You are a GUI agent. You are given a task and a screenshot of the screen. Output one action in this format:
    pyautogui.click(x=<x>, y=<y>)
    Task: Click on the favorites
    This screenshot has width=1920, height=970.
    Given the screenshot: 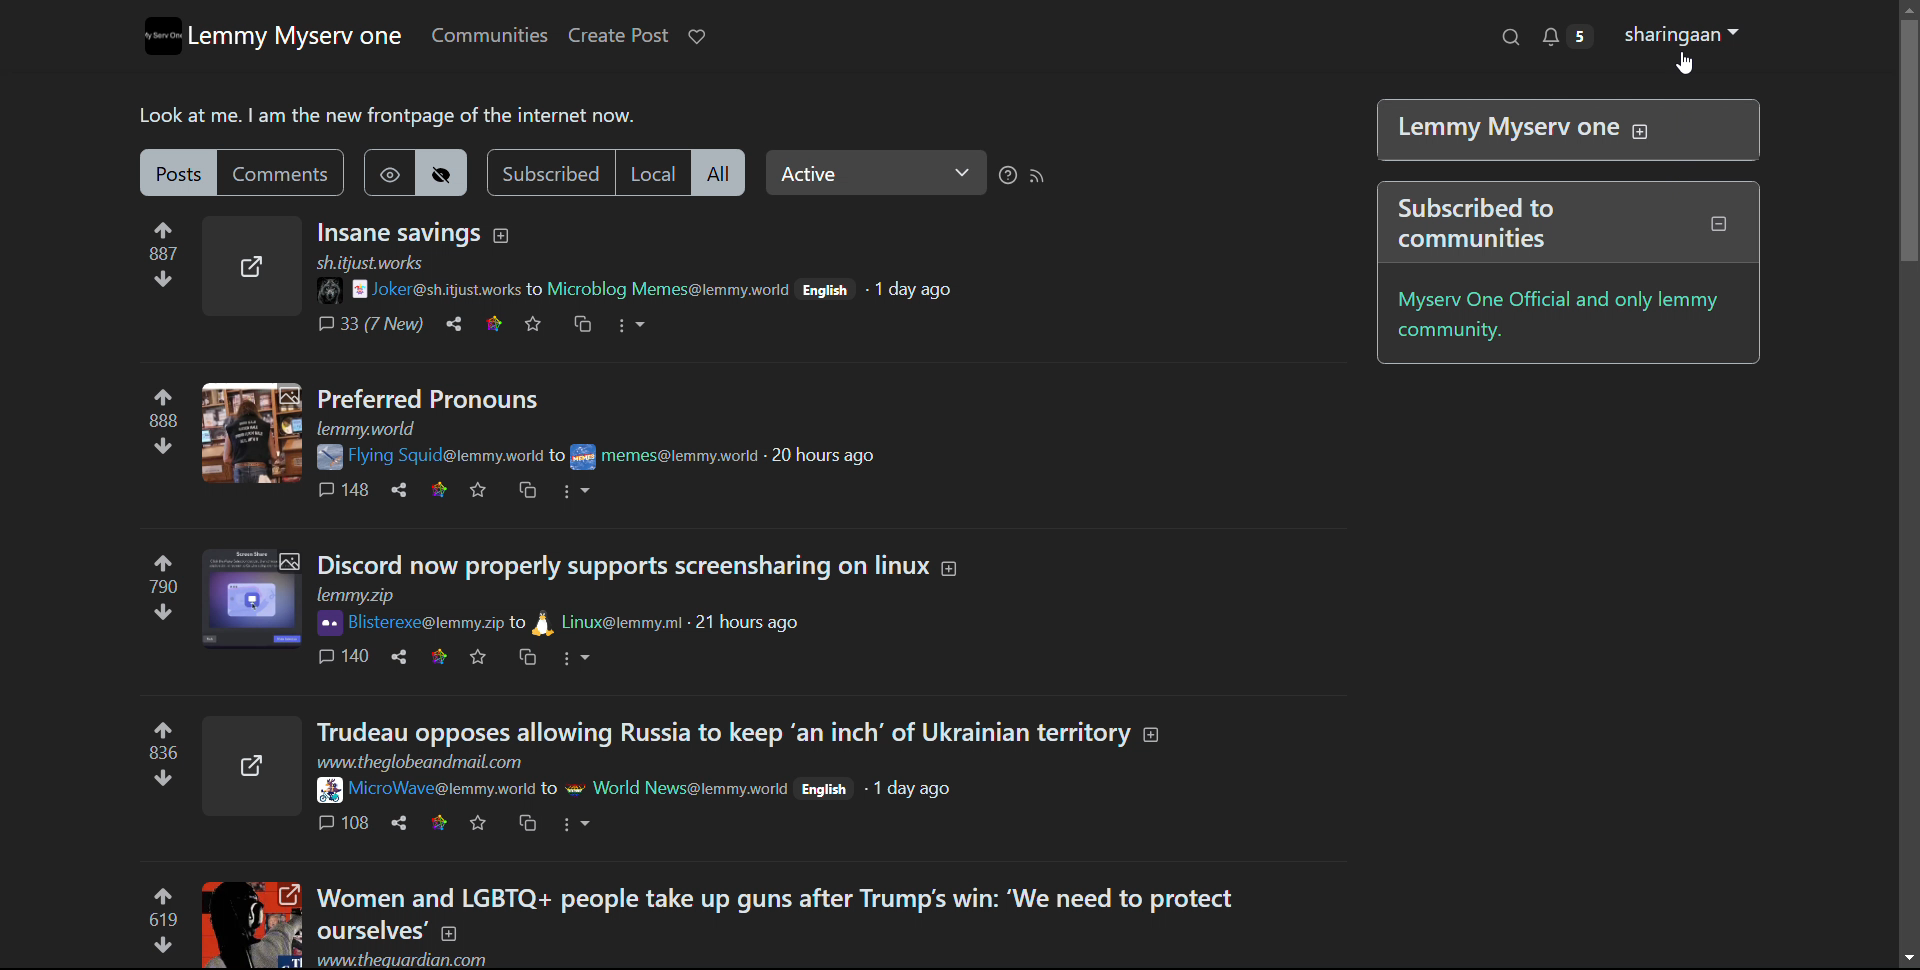 What is the action you would take?
    pyautogui.click(x=479, y=491)
    